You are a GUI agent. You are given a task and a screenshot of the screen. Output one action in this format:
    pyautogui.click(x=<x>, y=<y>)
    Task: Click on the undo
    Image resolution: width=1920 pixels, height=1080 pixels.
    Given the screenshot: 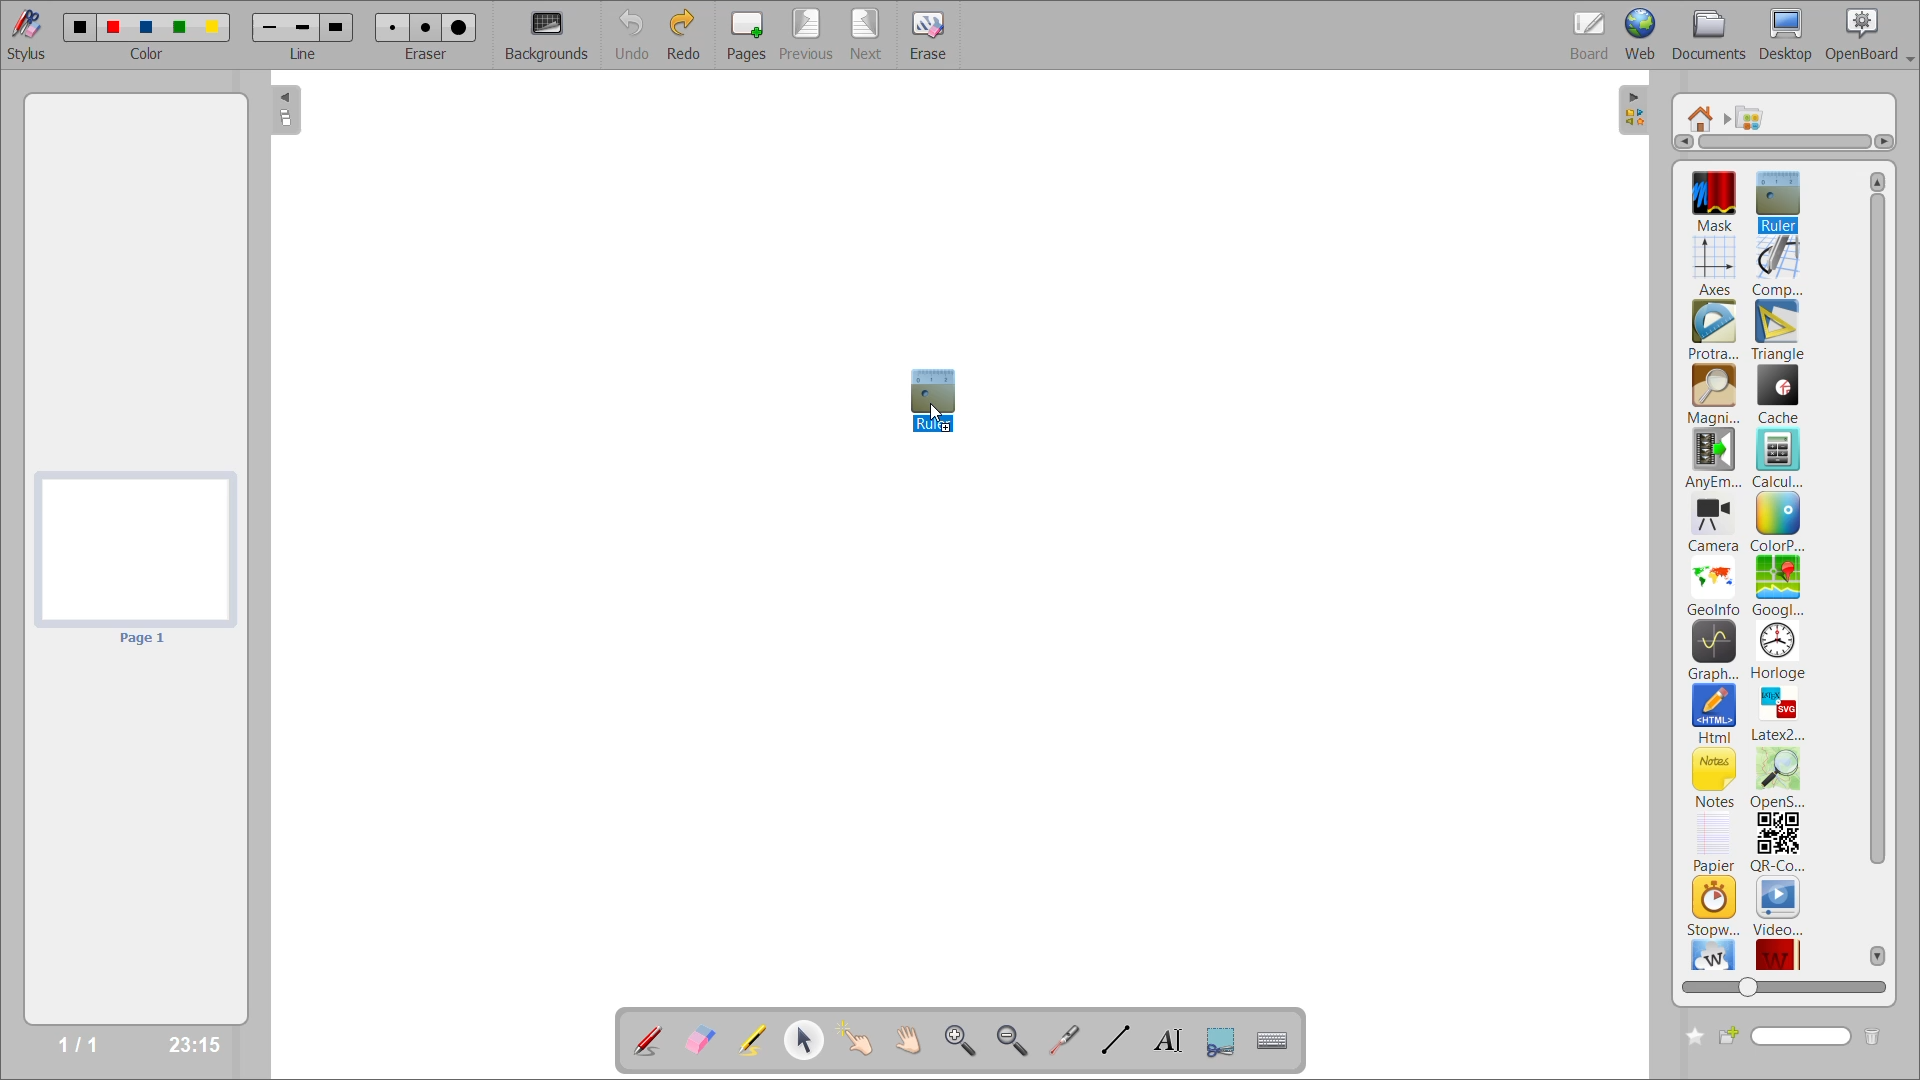 What is the action you would take?
    pyautogui.click(x=634, y=33)
    